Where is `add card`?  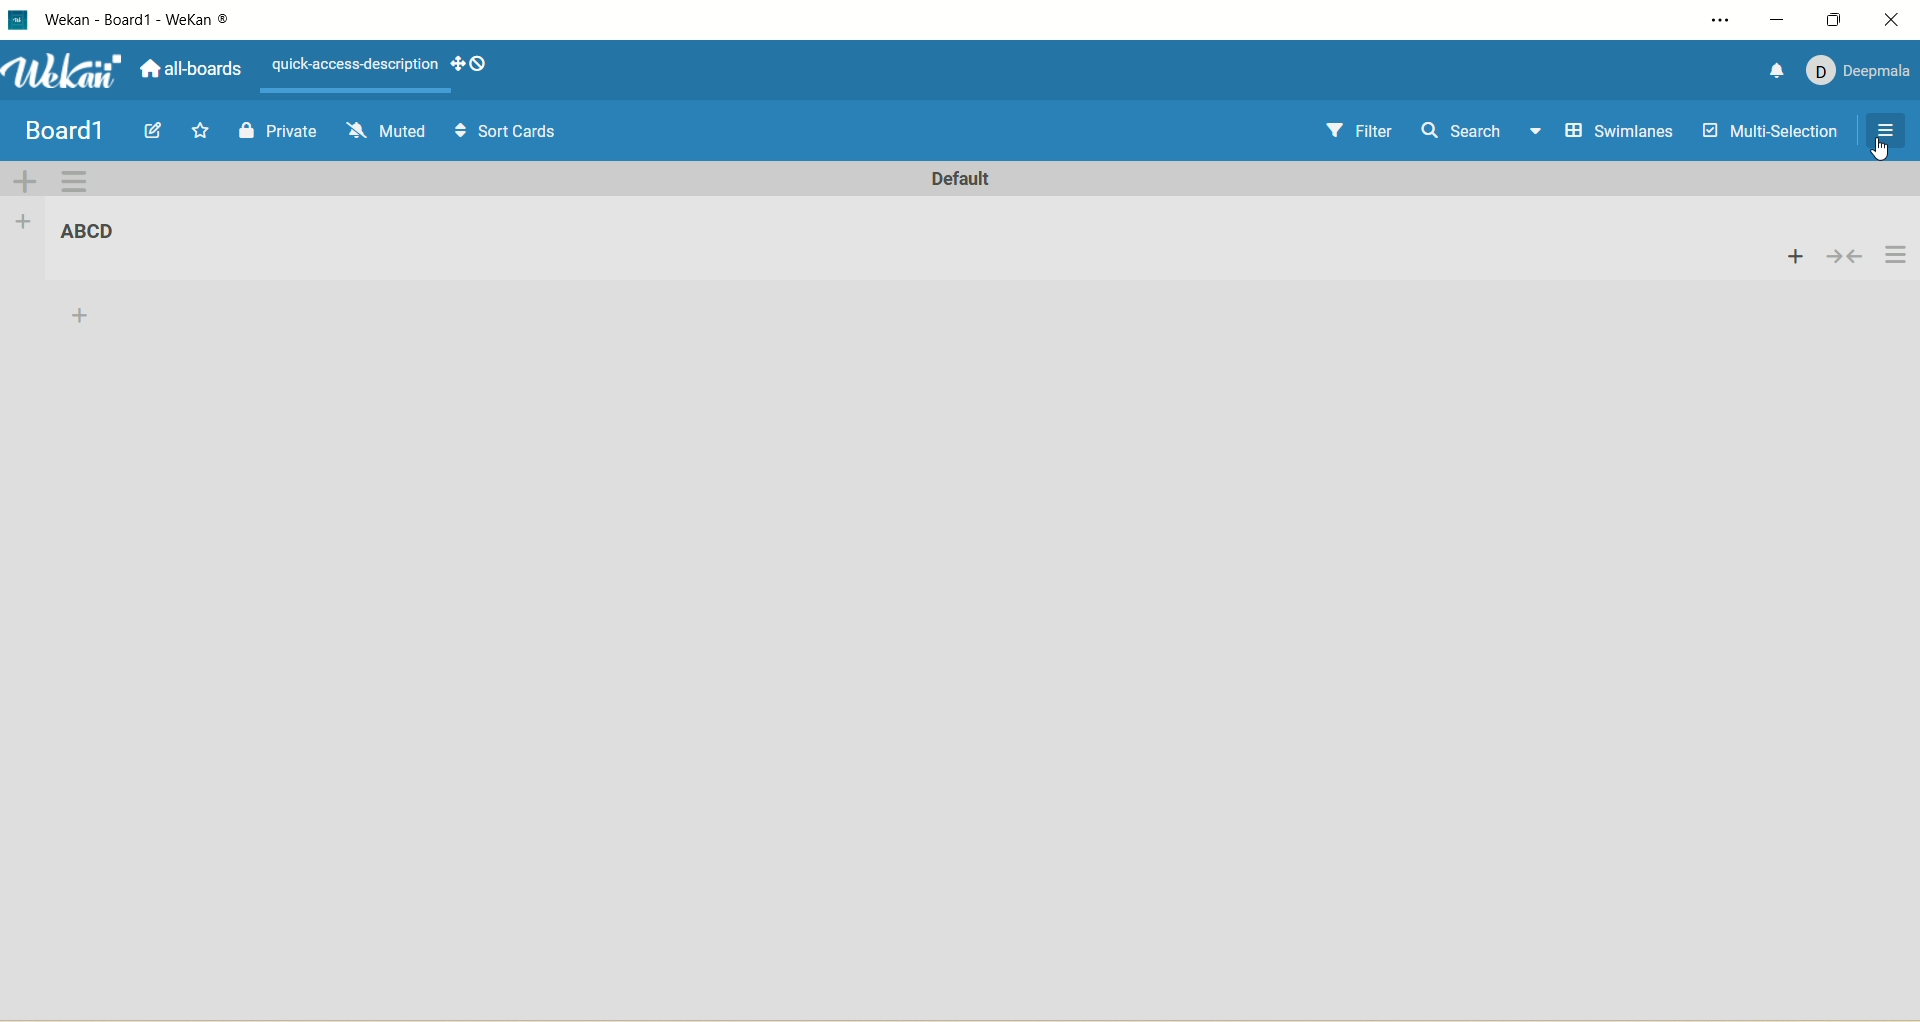
add card is located at coordinates (76, 318).